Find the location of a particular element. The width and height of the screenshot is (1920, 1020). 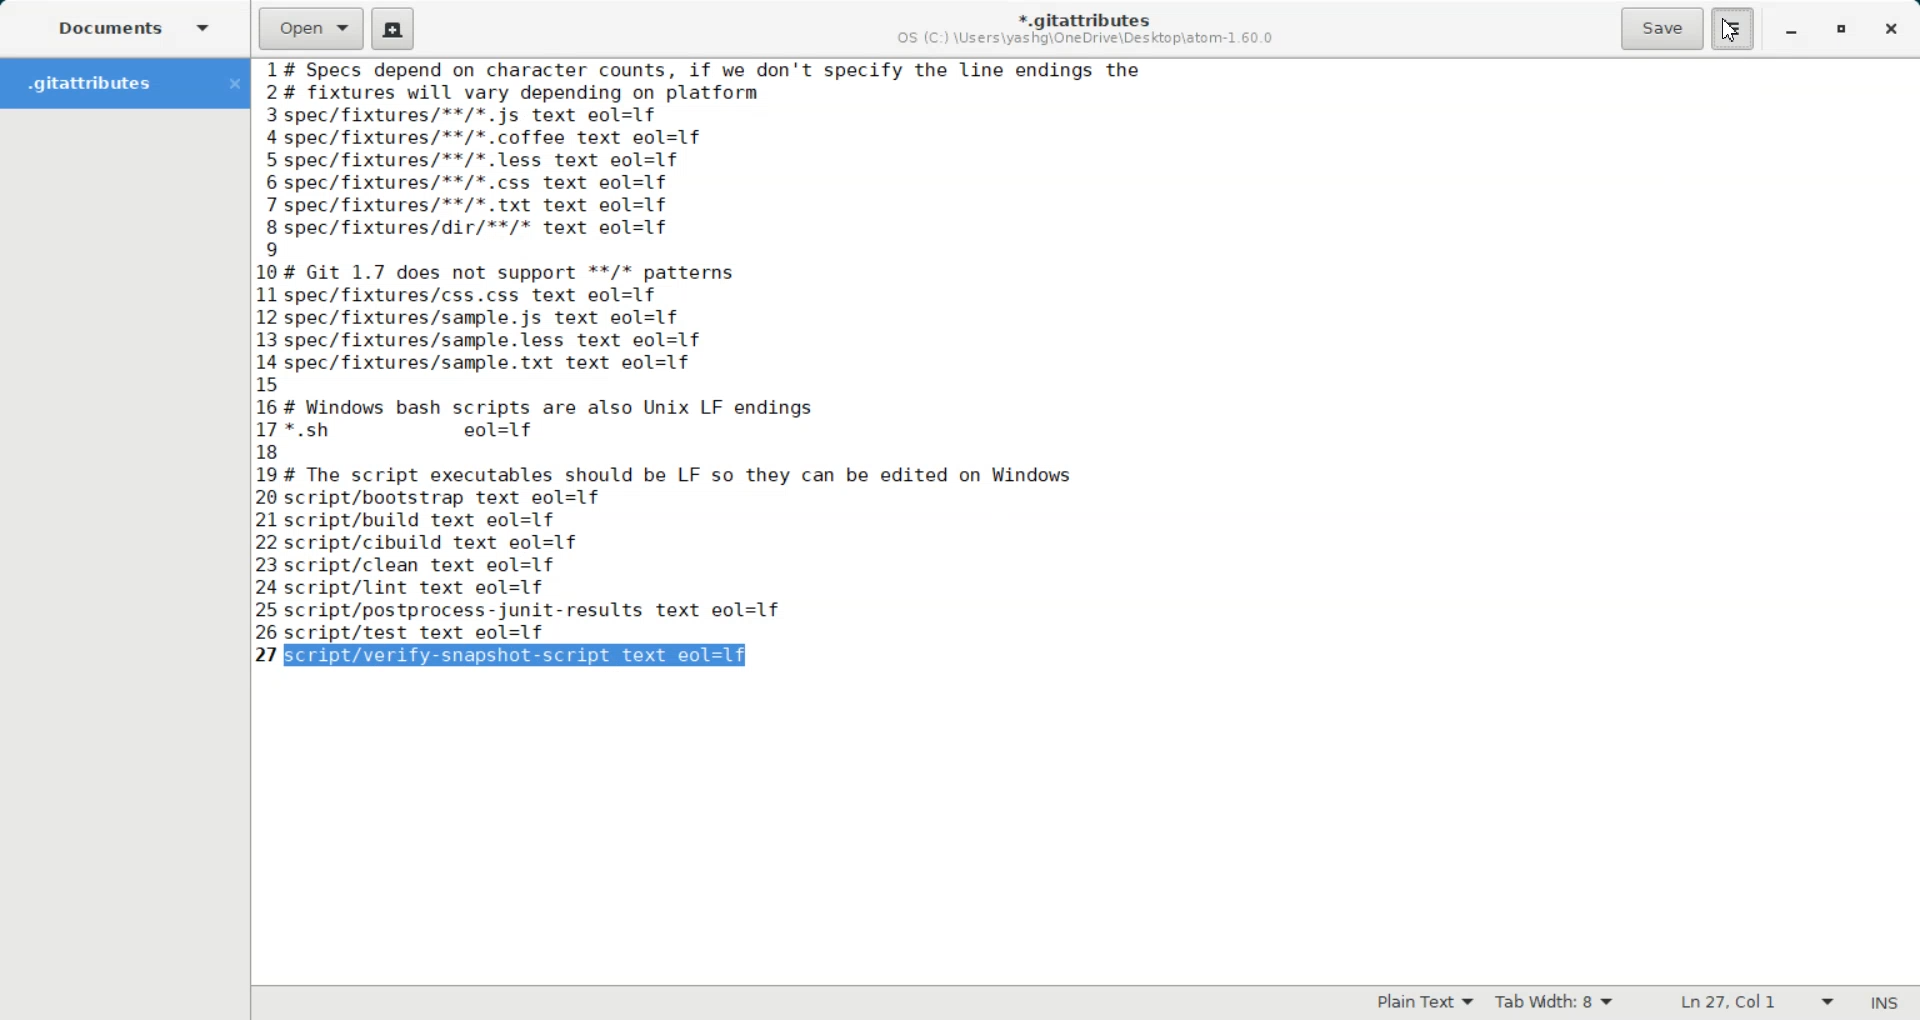

Close is located at coordinates (1891, 31).